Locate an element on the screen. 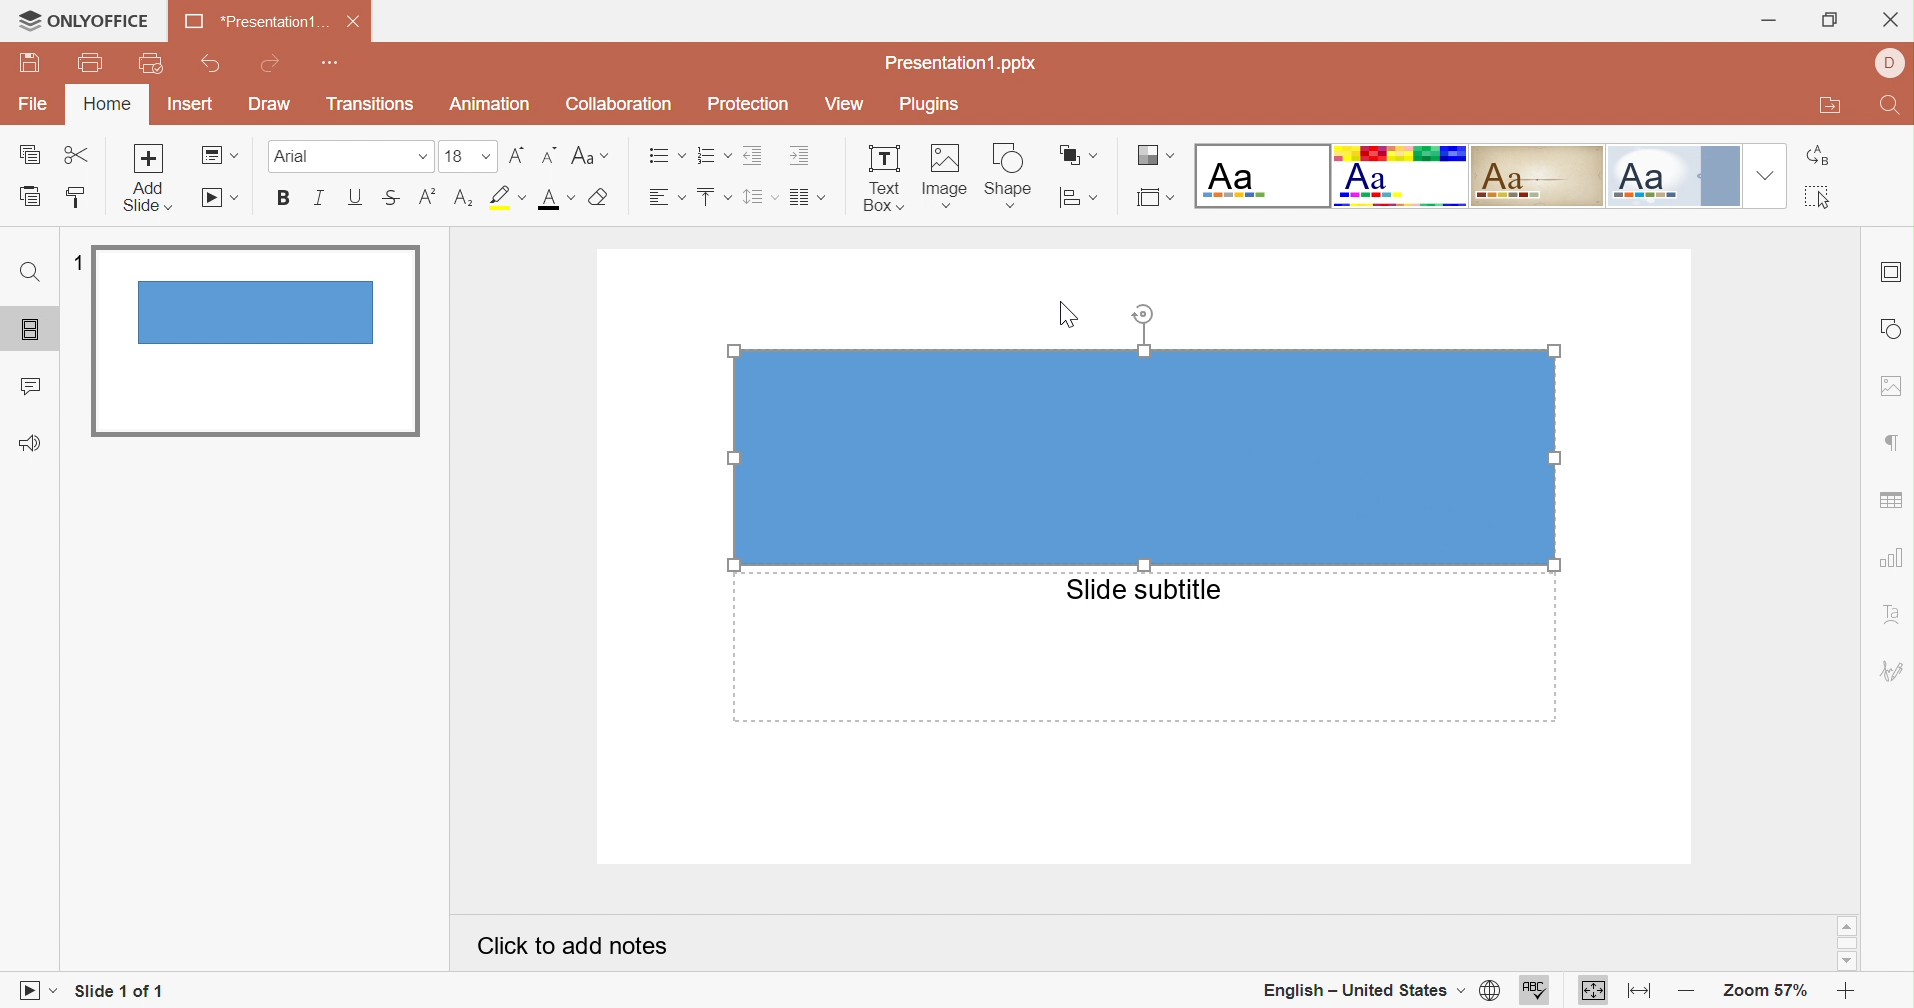  Bold is located at coordinates (286, 197).